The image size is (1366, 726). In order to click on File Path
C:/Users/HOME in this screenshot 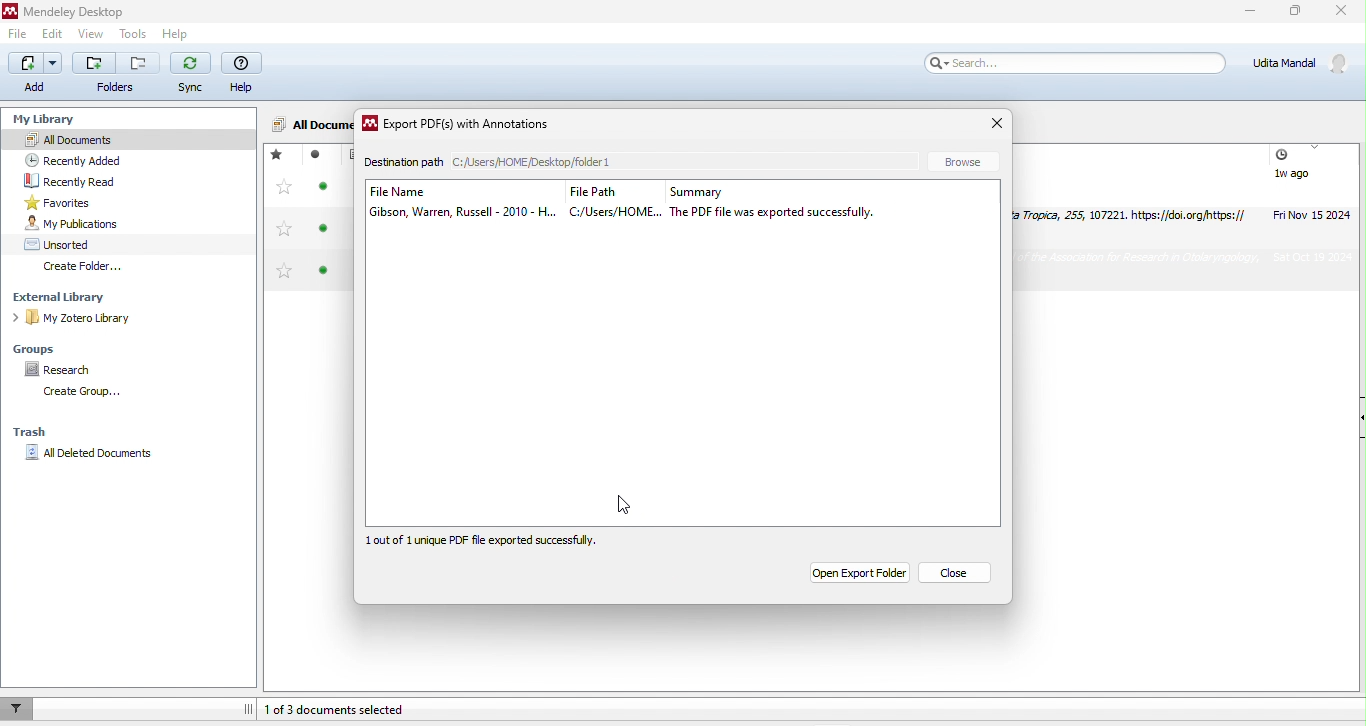, I will do `click(606, 202)`.